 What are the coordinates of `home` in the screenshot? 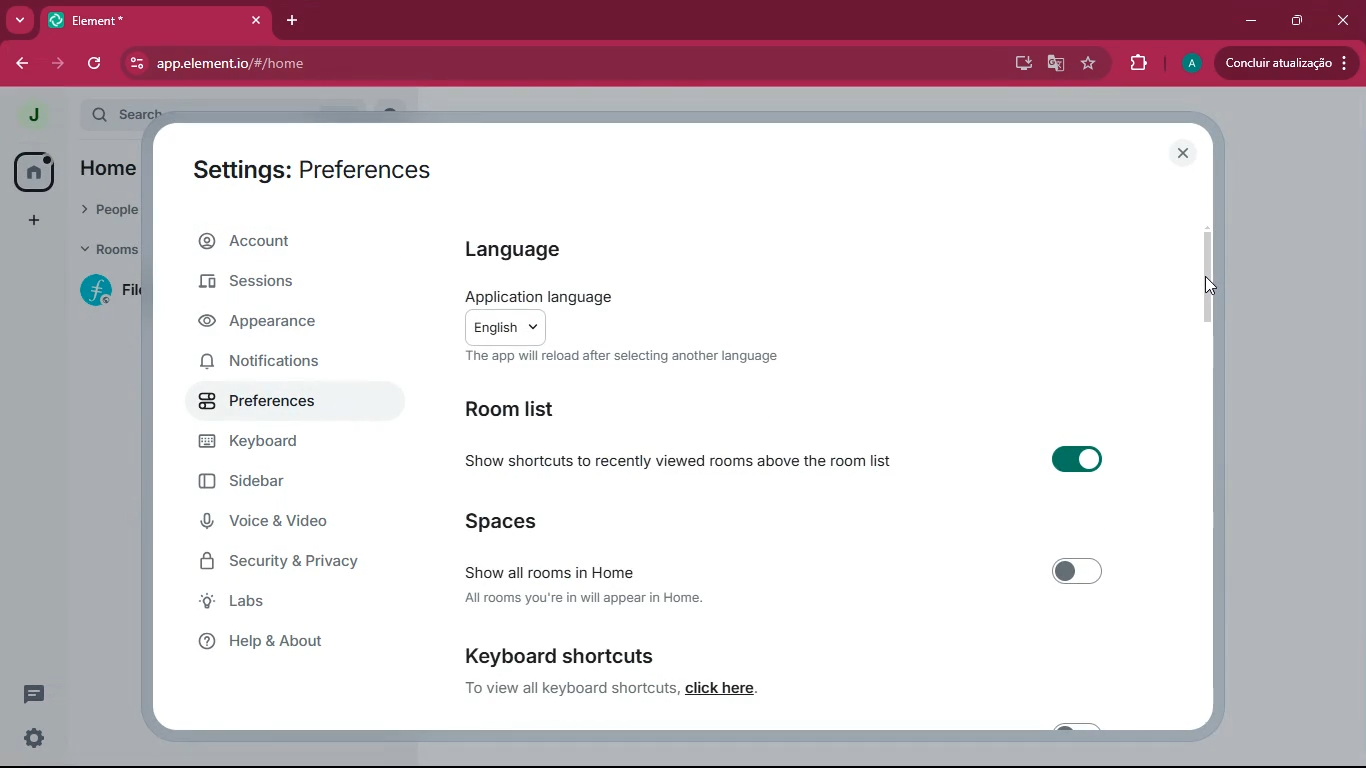 It's located at (28, 172).